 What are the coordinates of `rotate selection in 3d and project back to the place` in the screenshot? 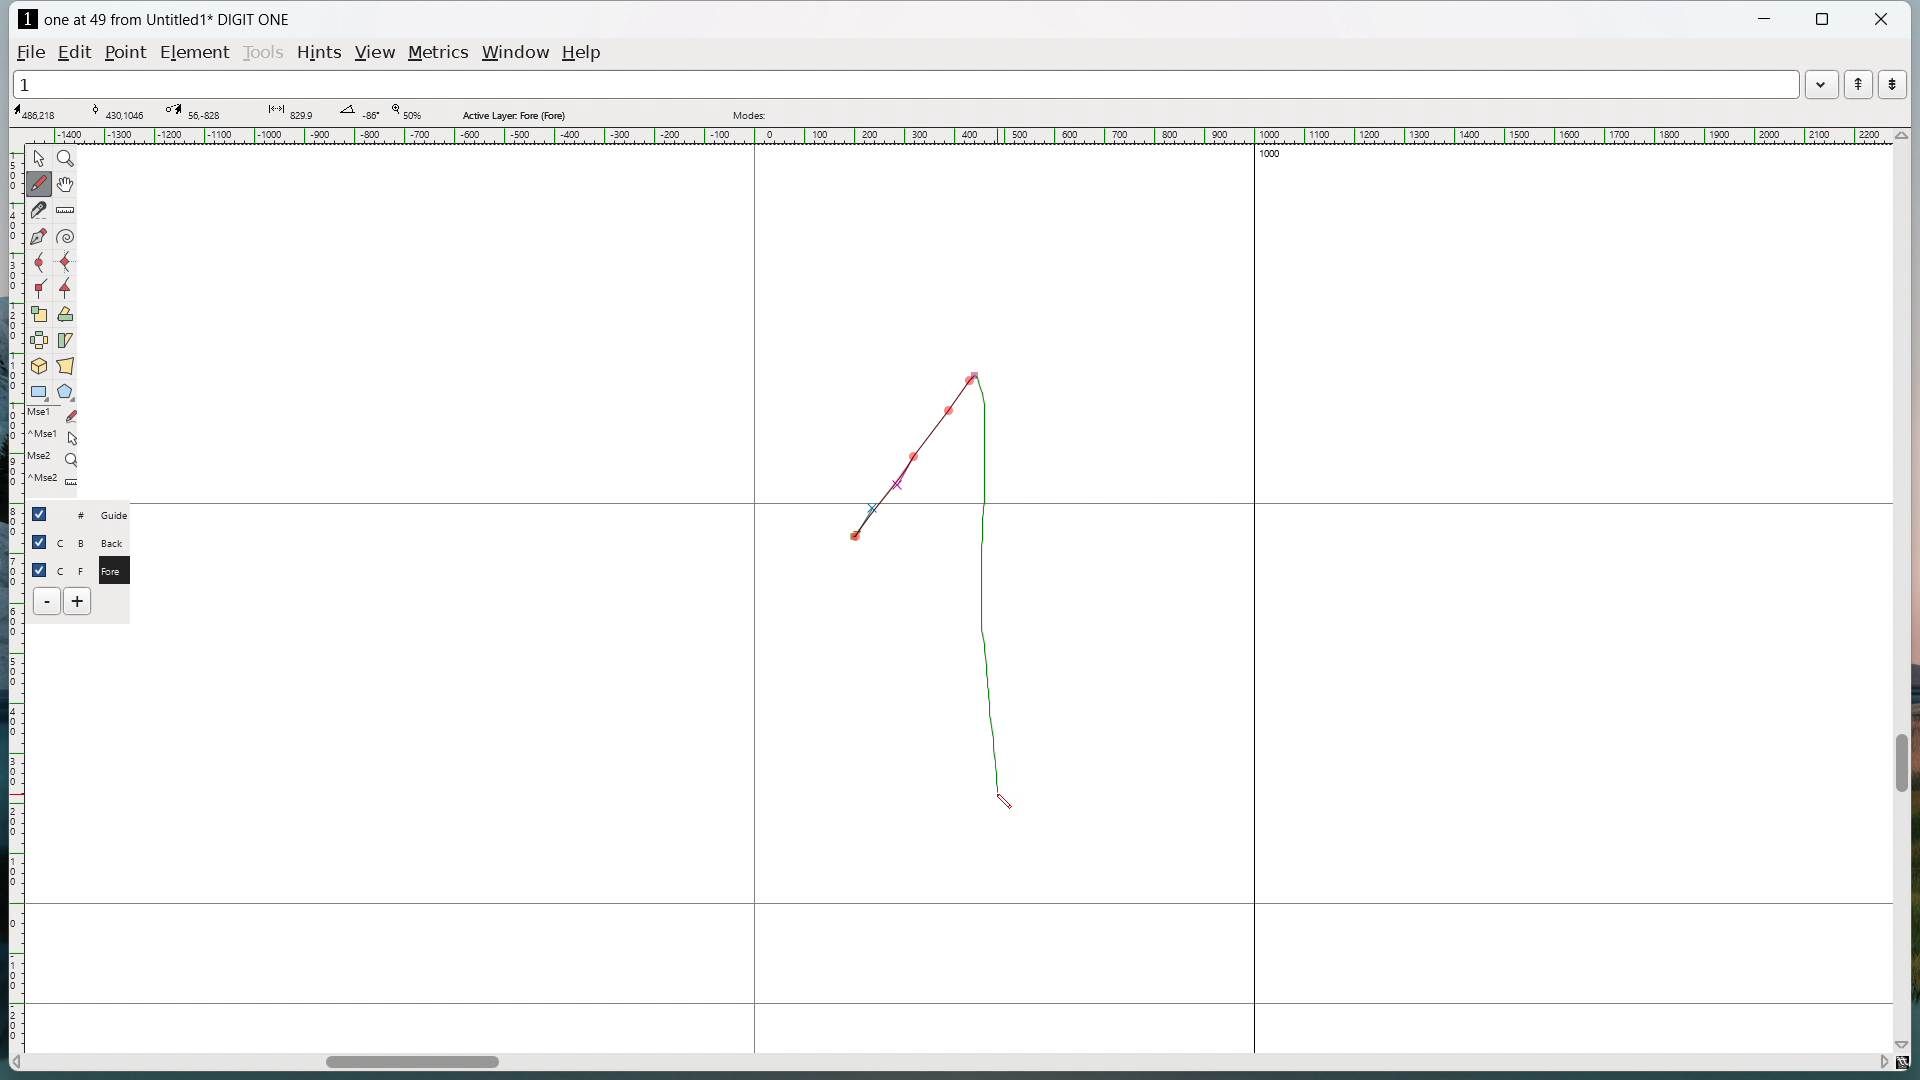 It's located at (39, 365).